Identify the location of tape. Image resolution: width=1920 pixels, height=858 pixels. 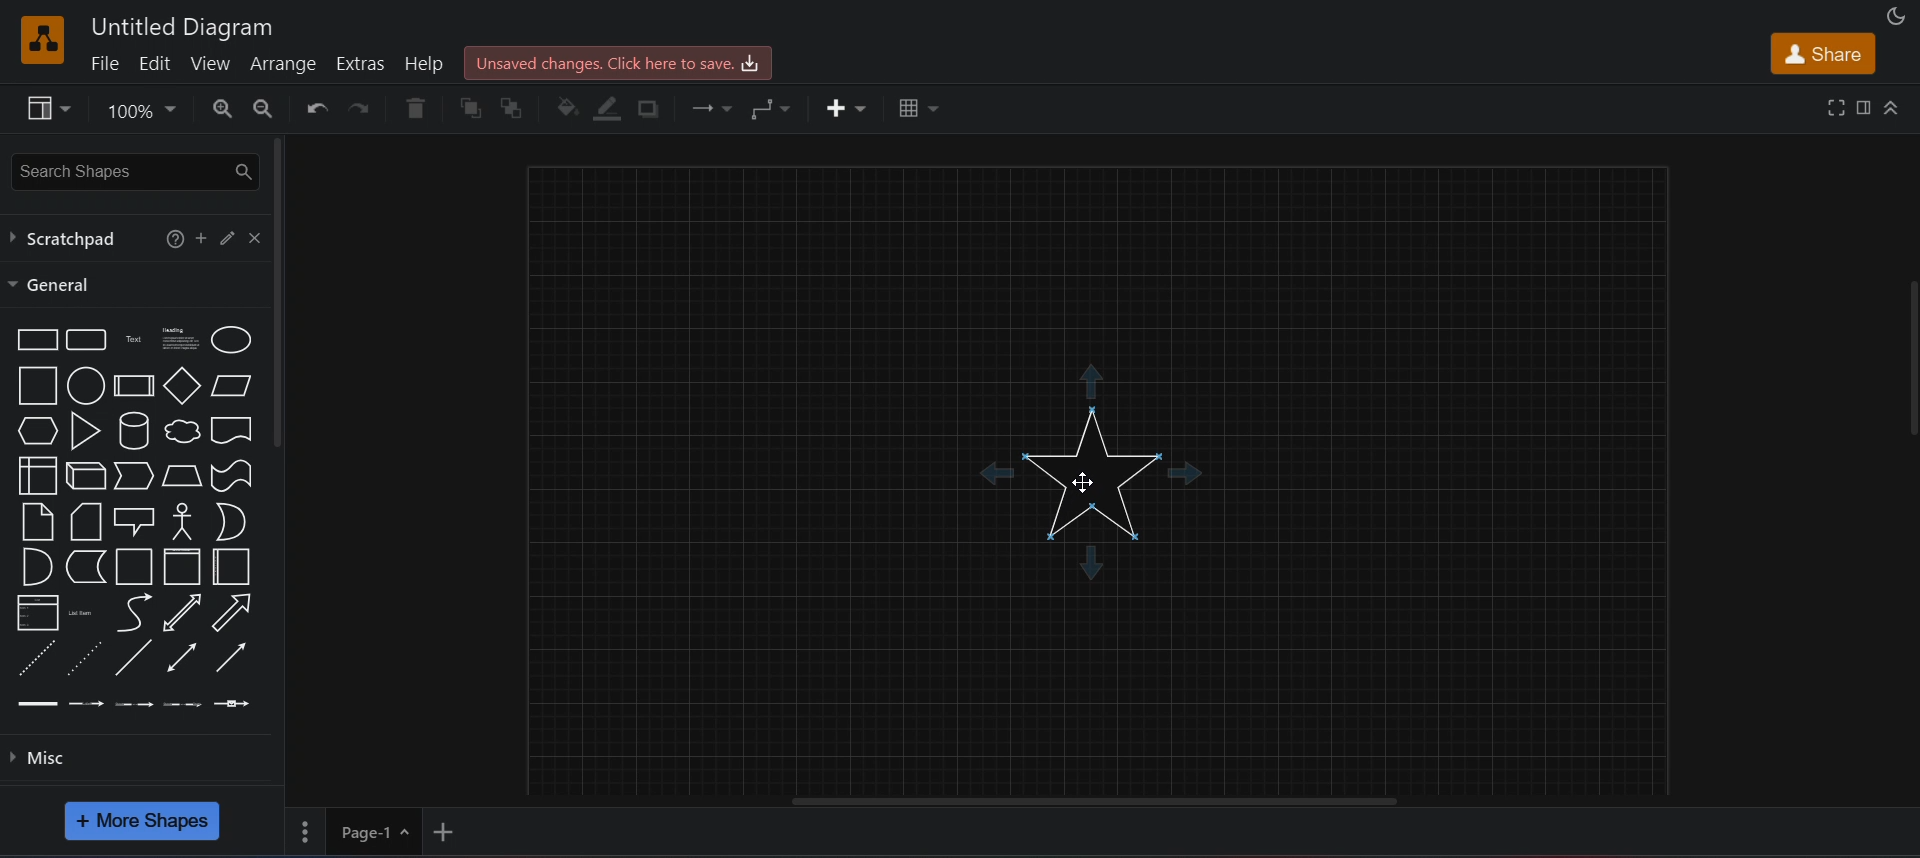
(233, 476).